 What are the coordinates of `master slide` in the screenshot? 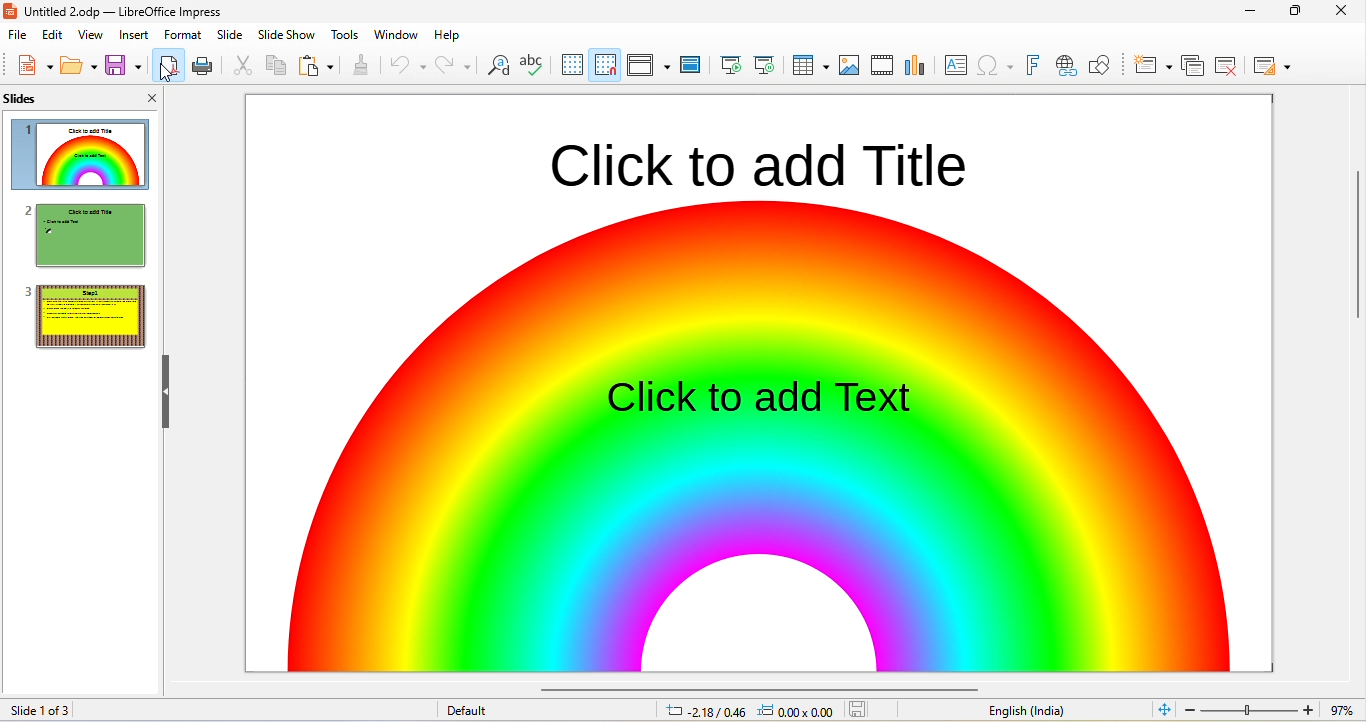 It's located at (690, 65).